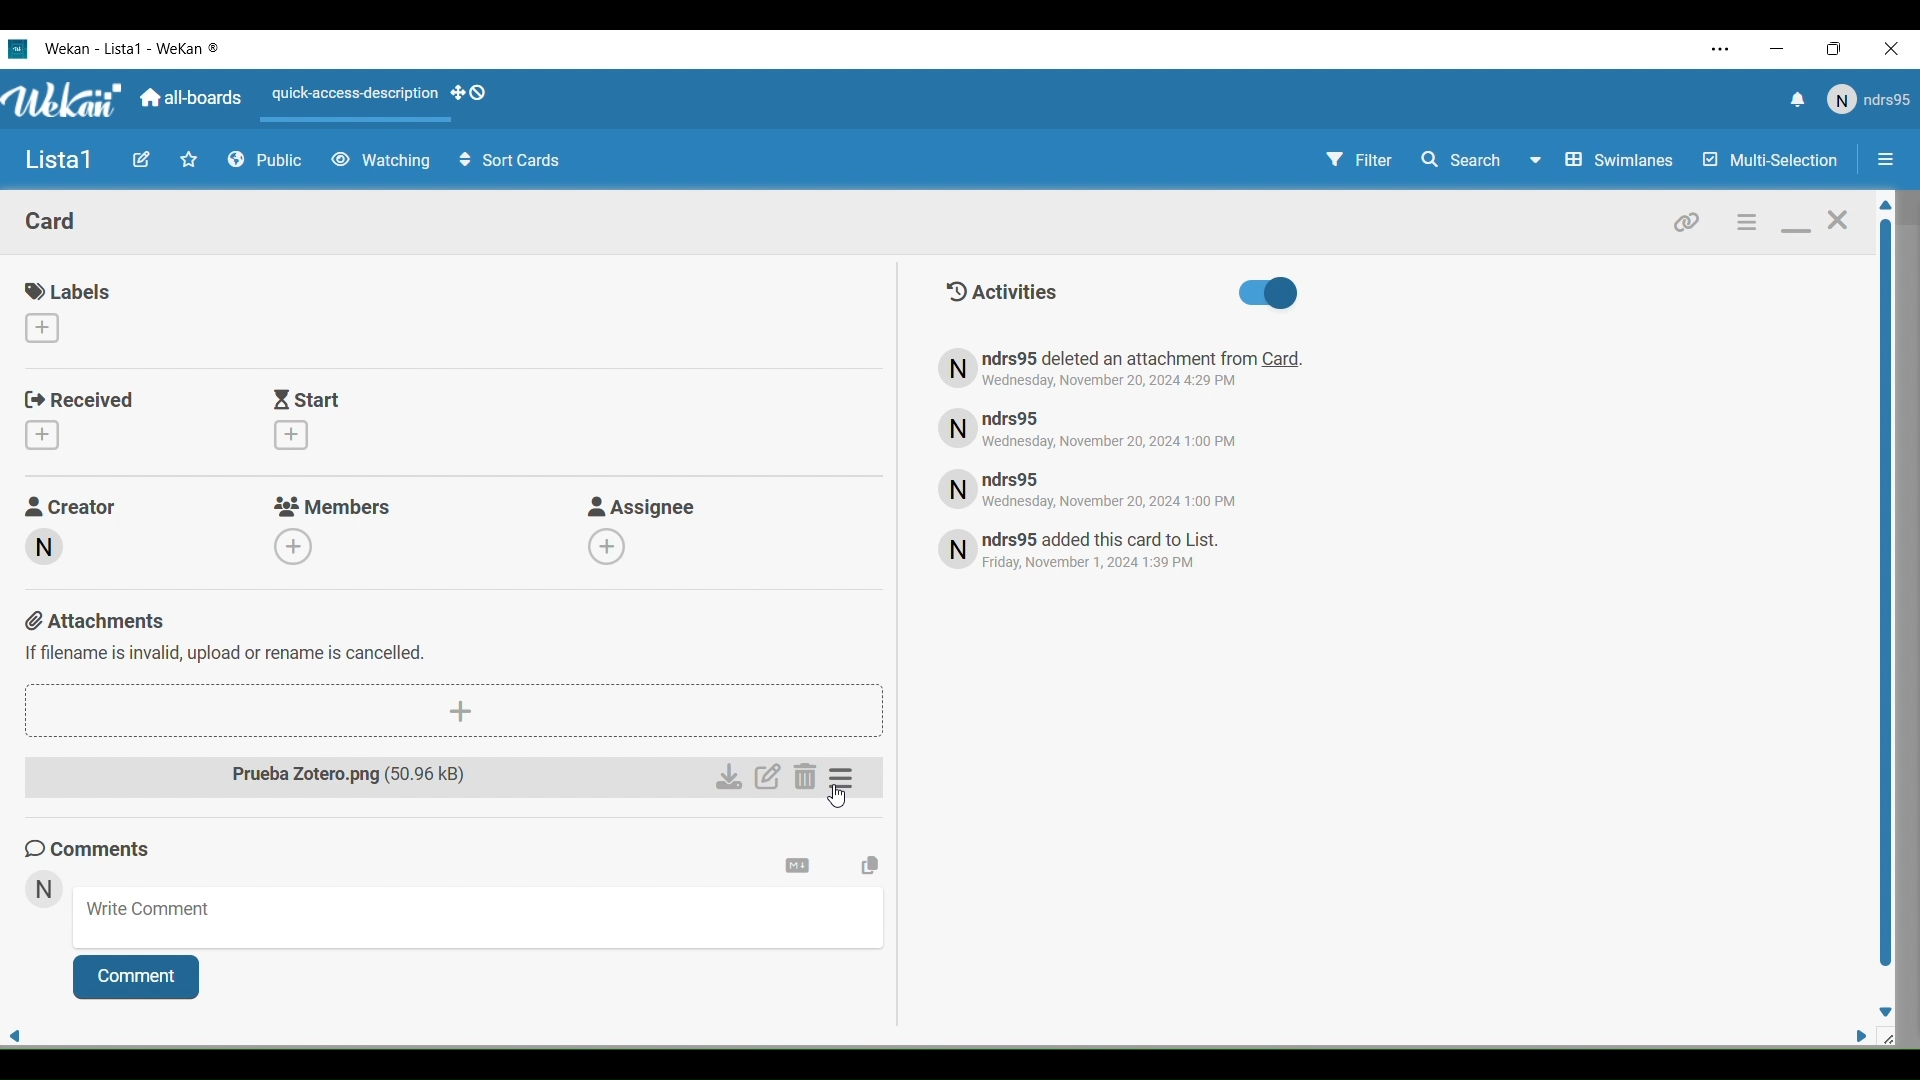 This screenshot has height=1080, width=1920. What do you see at coordinates (1722, 49) in the screenshot?
I see `Settings and more` at bounding box center [1722, 49].